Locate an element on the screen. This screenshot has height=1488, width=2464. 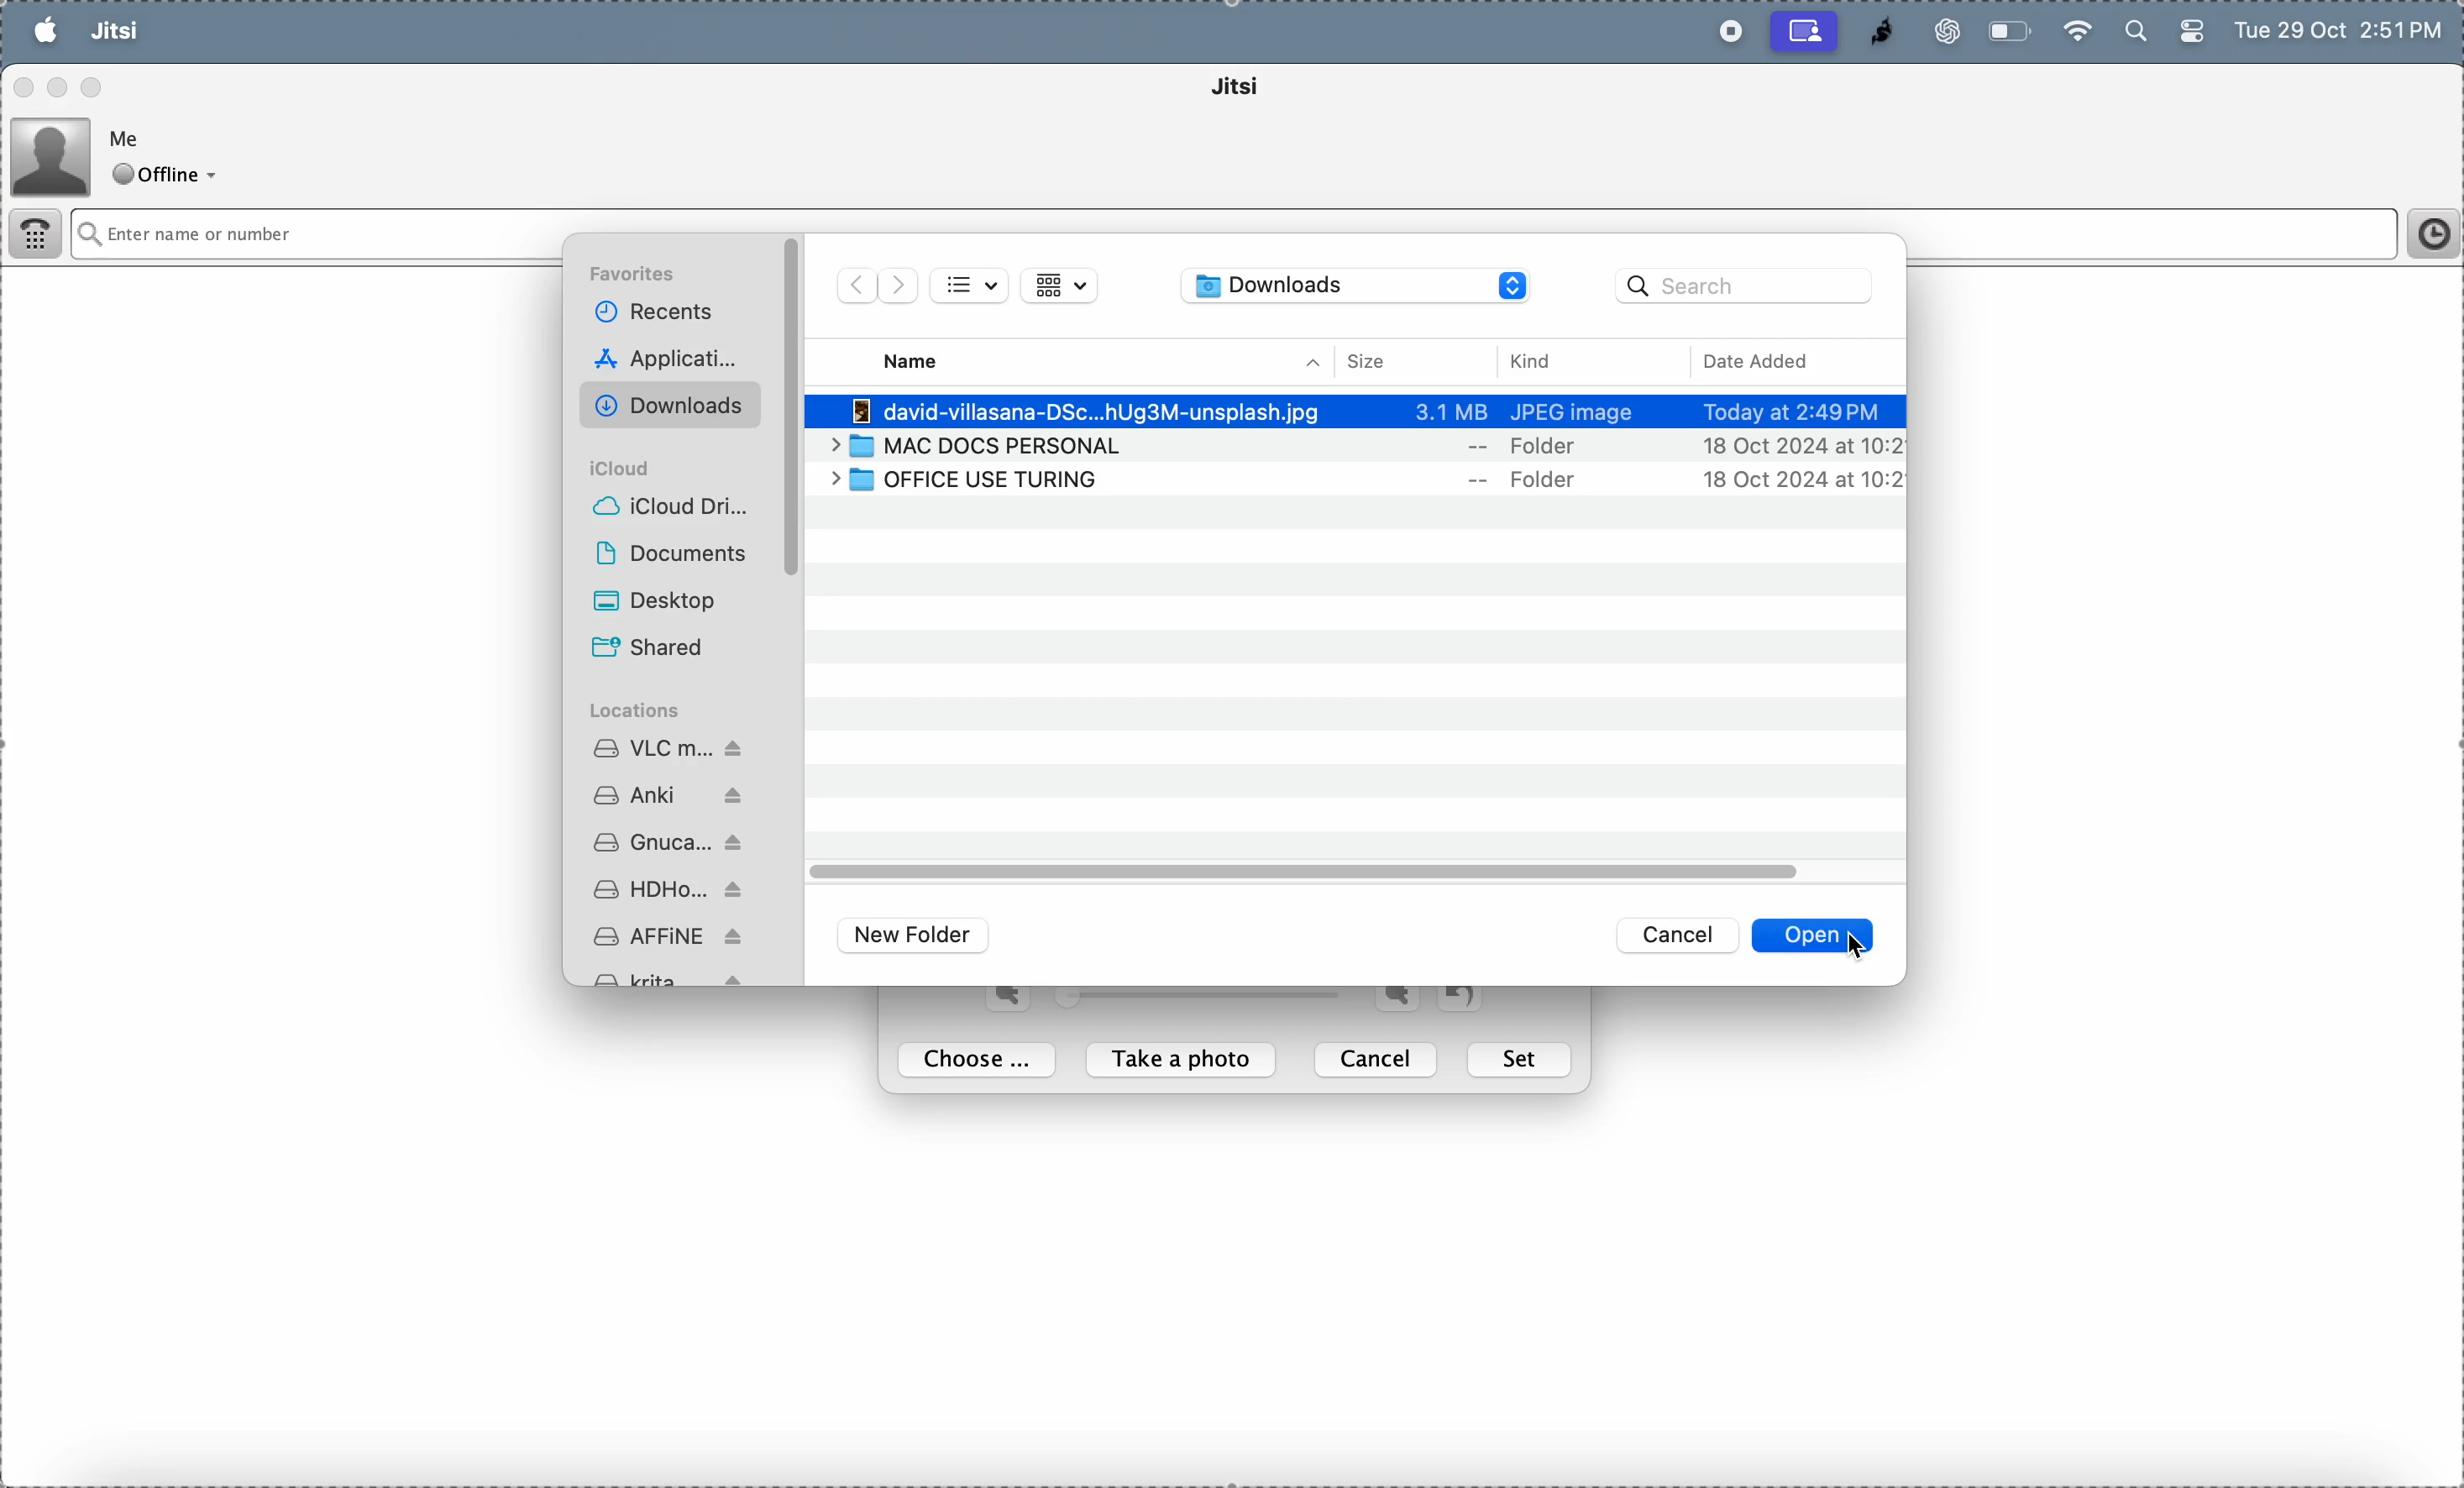
applications is located at coordinates (670, 357).